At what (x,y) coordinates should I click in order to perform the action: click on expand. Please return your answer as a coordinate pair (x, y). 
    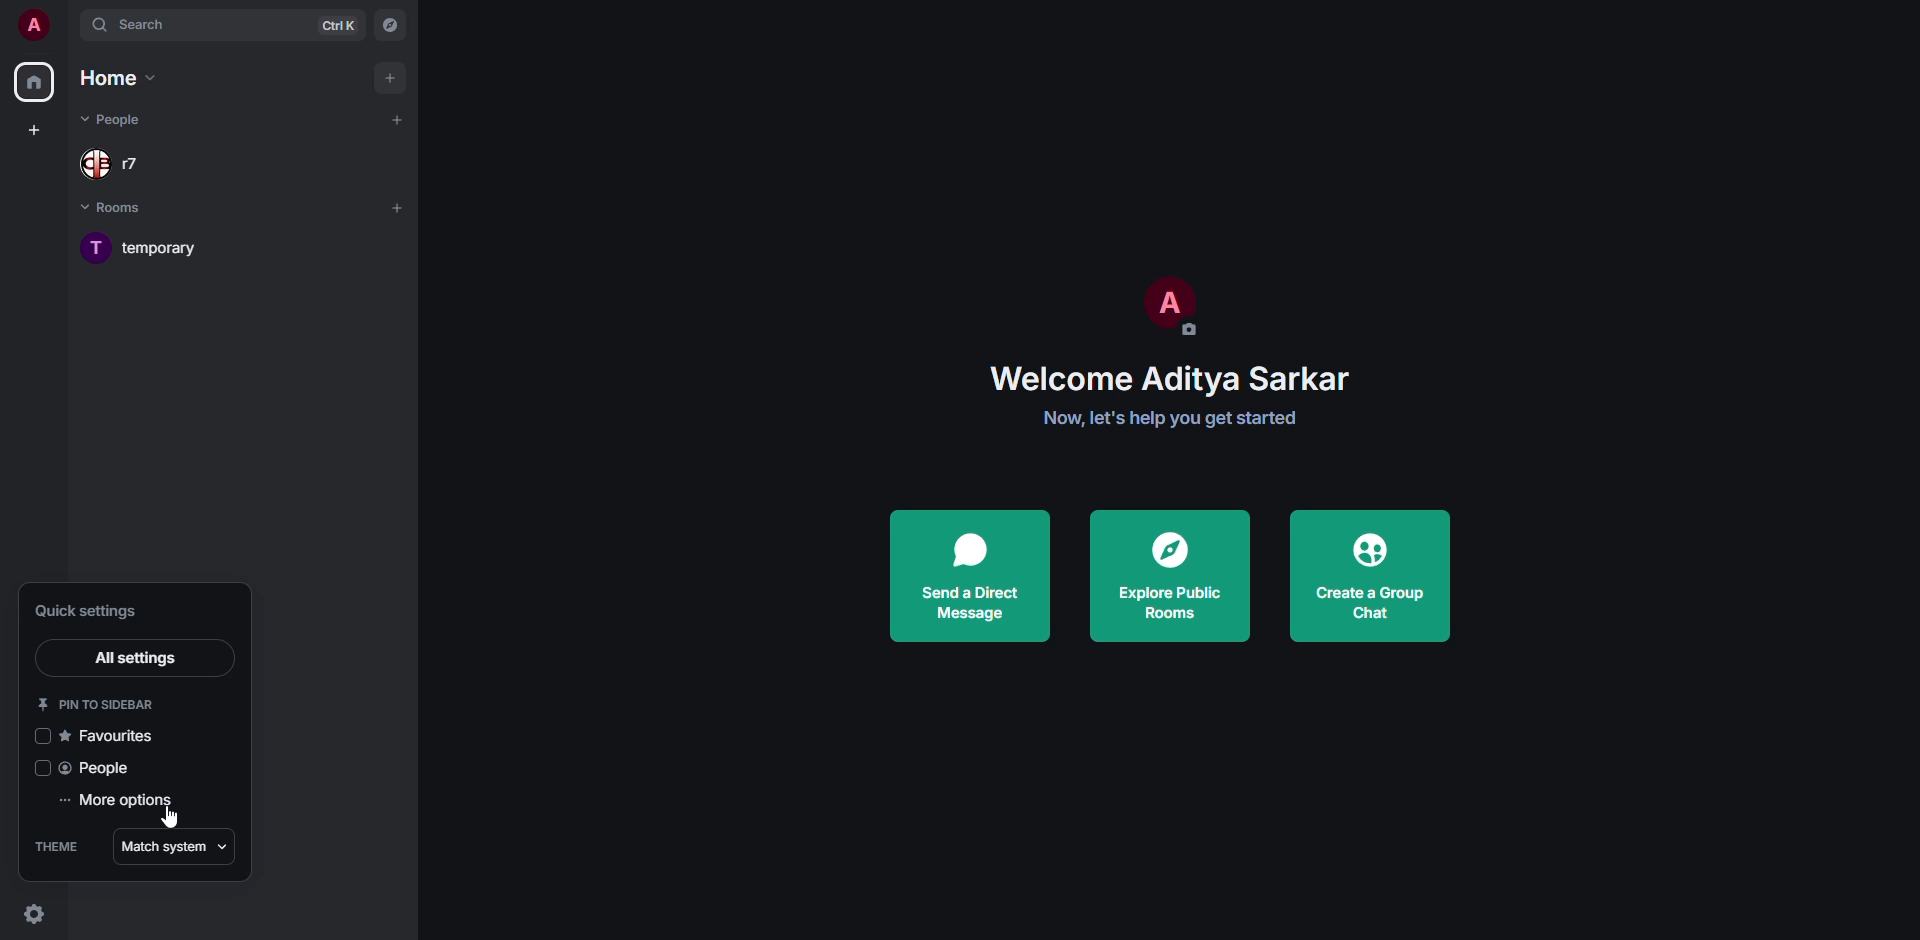
    Looking at the image, I should click on (68, 26).